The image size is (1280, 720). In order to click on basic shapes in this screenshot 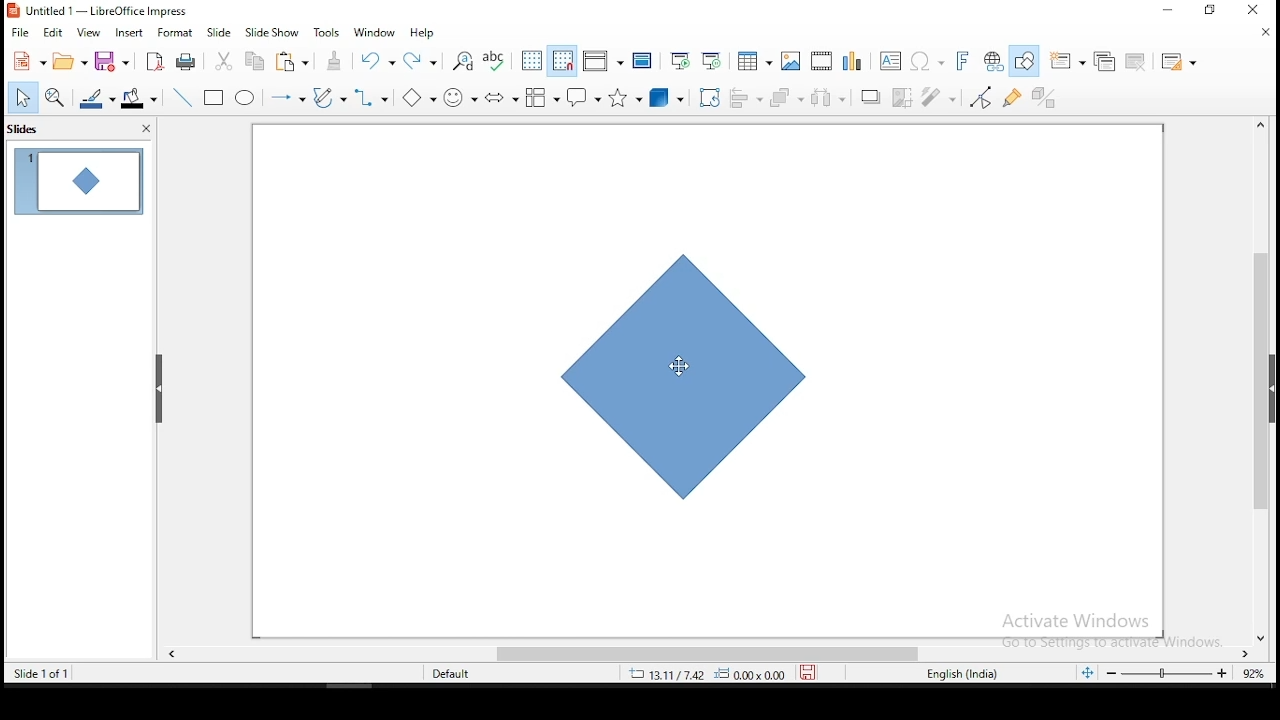, I will do `click(423, 98)`.